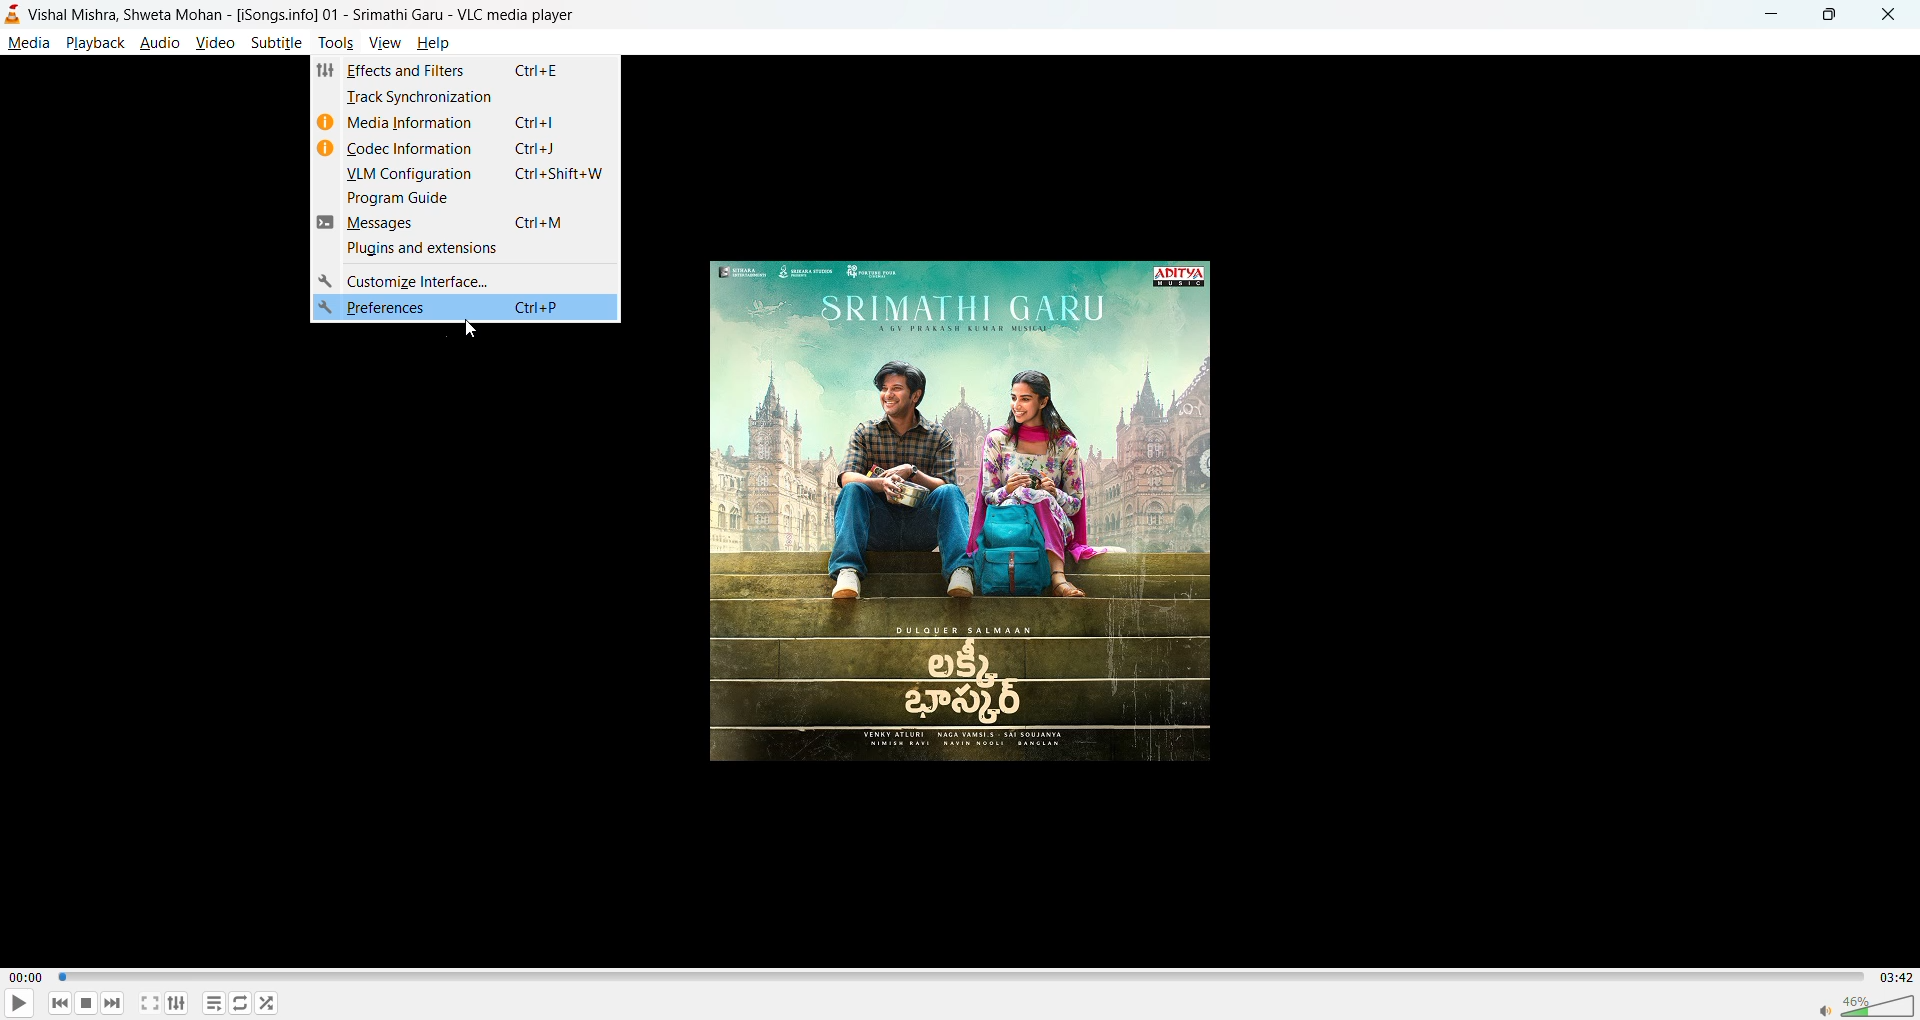  What do you see at coordinates (1892, 977) in the screenshot?
I see `03:42` at bounding box center [1892, 977].